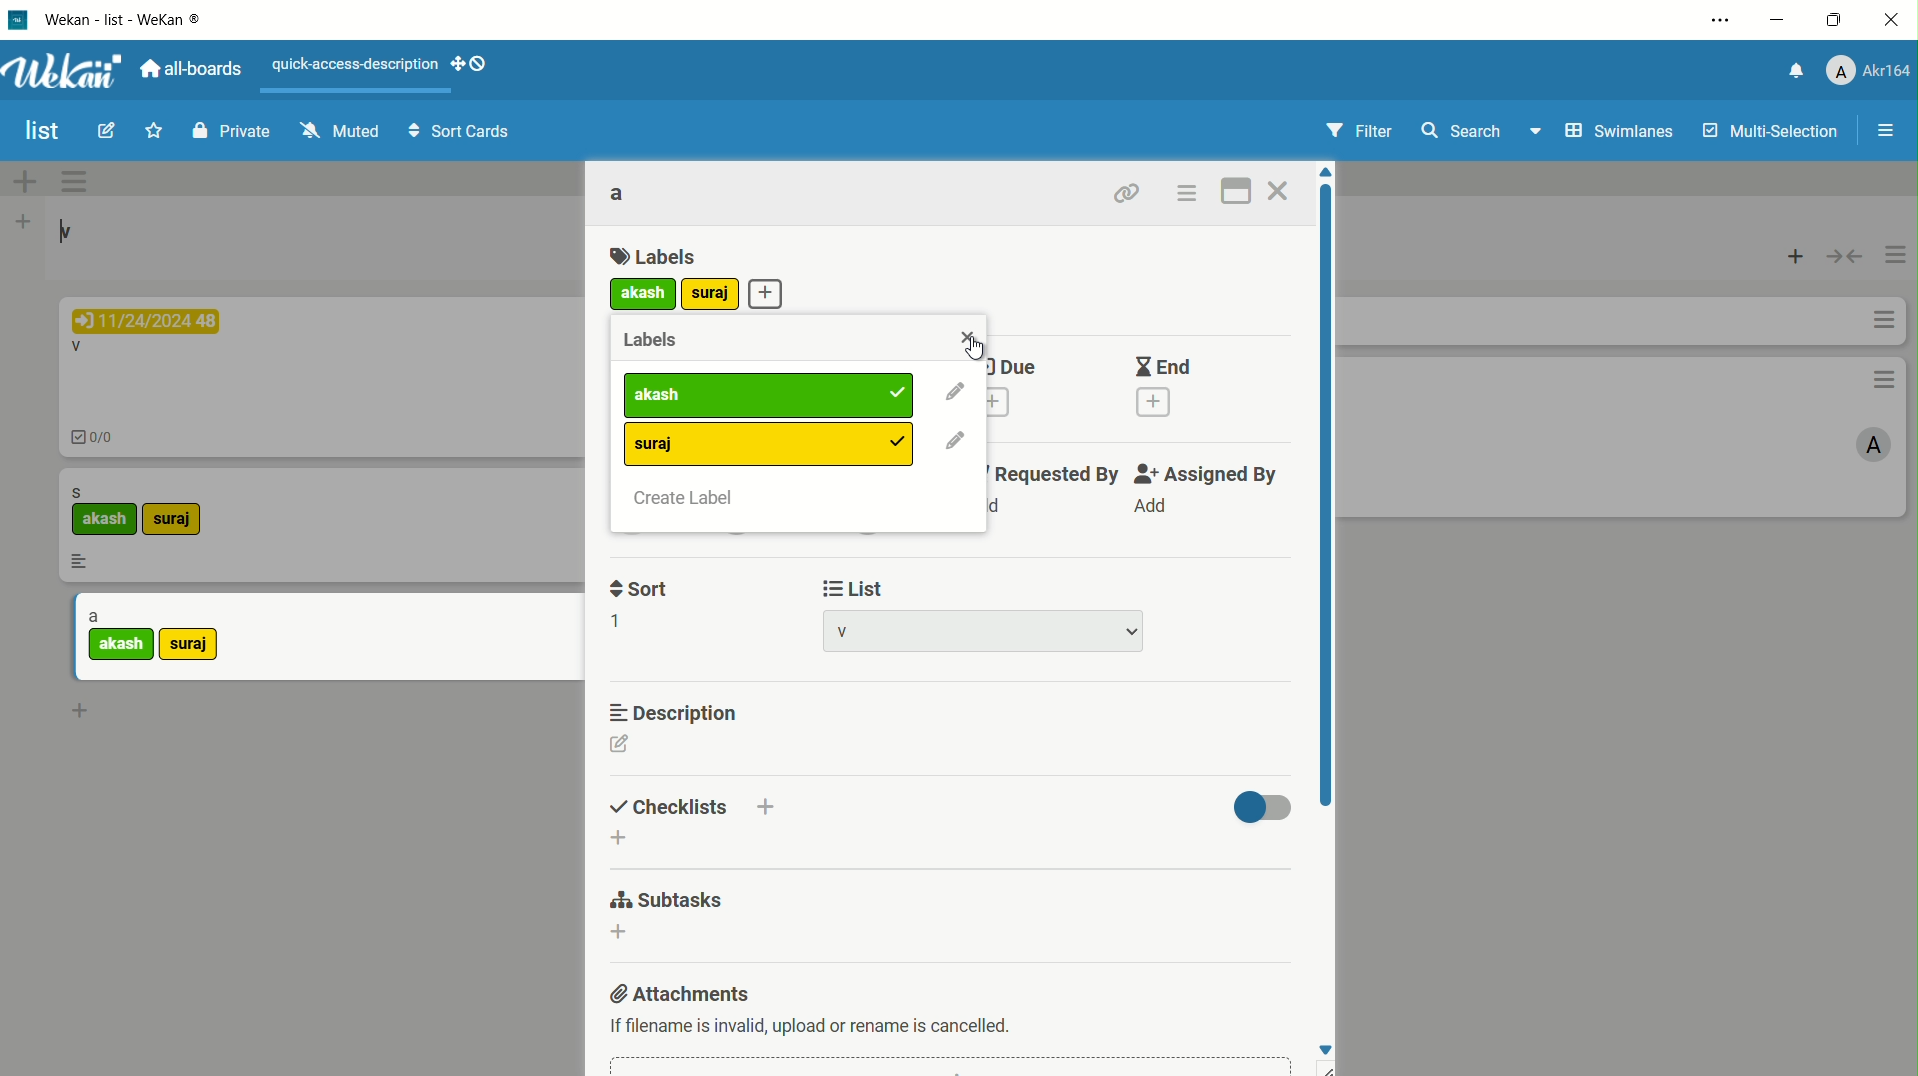  What do you see at coordinates (1796, 257) in the screenshot?
I see `add` at bounding box center [1796, 257].